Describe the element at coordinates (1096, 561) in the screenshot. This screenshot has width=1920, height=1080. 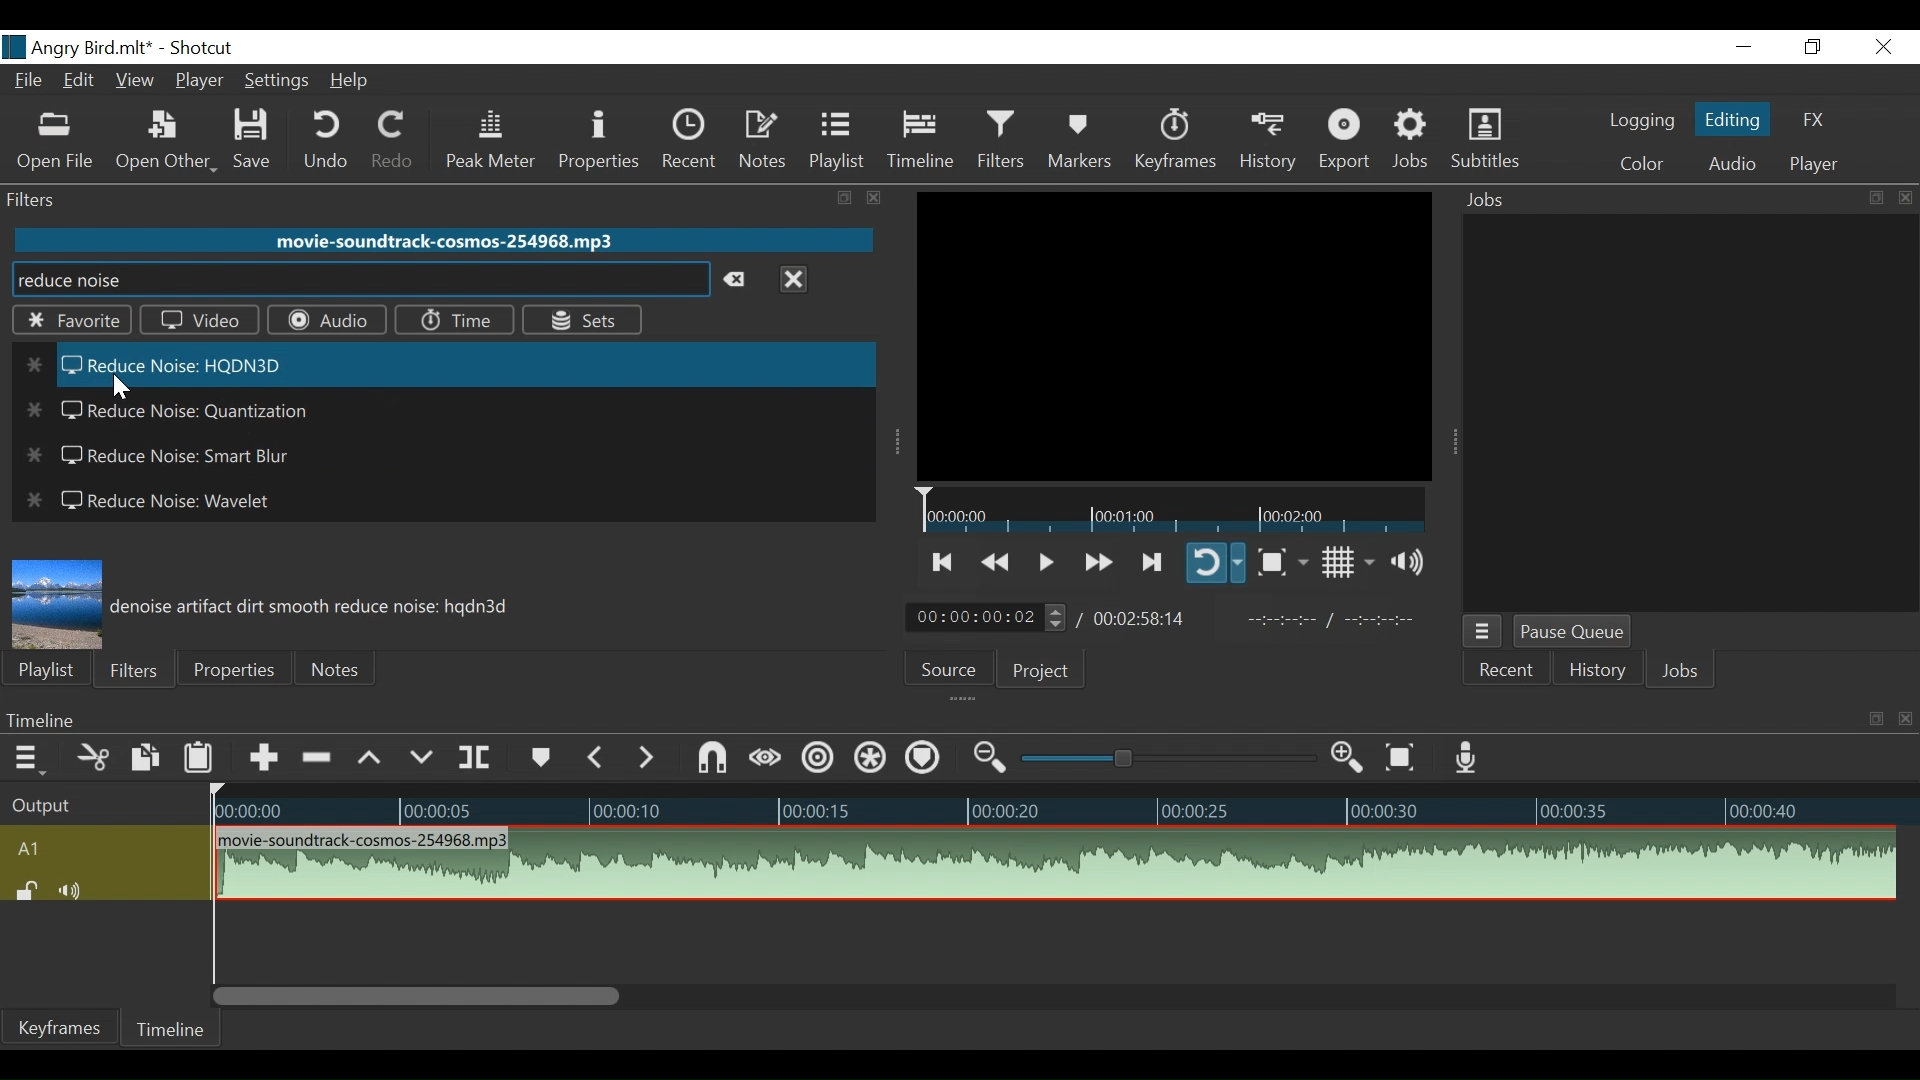
I see `Play quickly forward` at that location.